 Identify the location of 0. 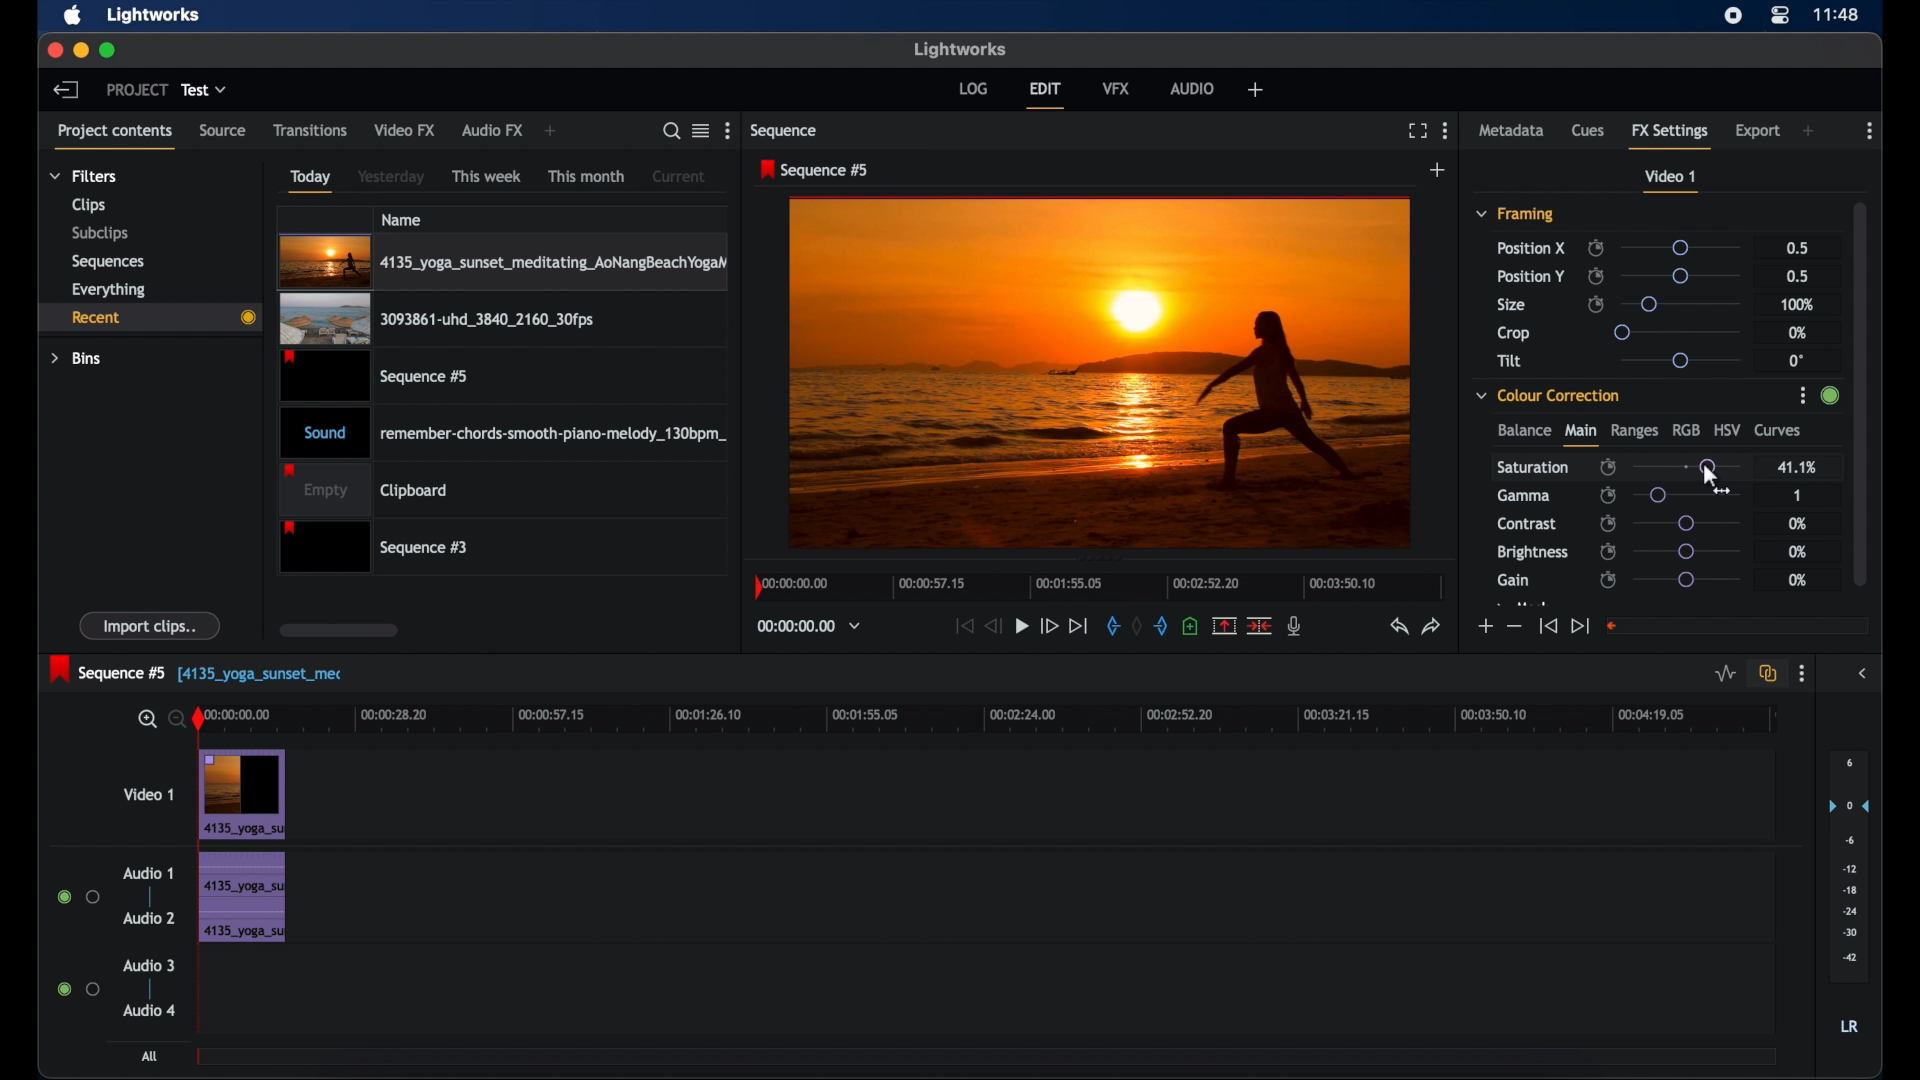
(1796, 360).